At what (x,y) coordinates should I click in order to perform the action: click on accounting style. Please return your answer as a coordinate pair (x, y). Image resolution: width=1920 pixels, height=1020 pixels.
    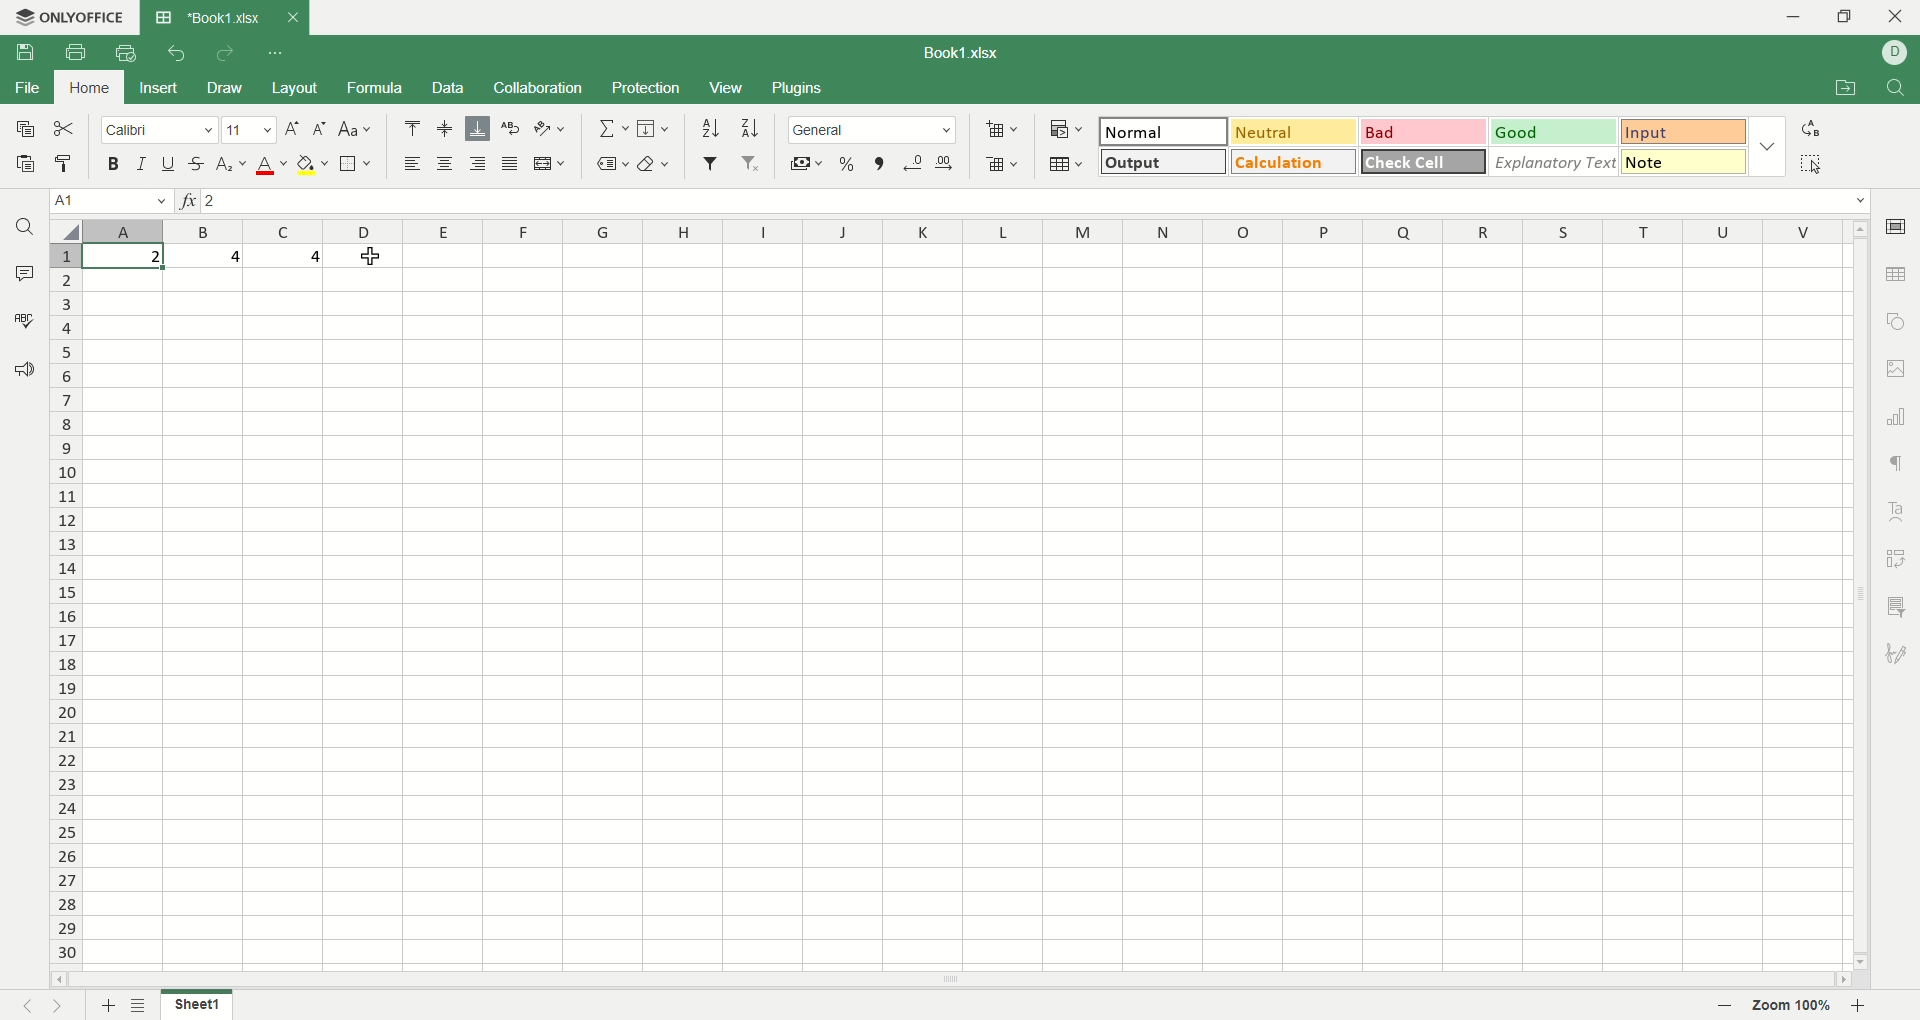
    Looking at the image, I should click on (801, 163).